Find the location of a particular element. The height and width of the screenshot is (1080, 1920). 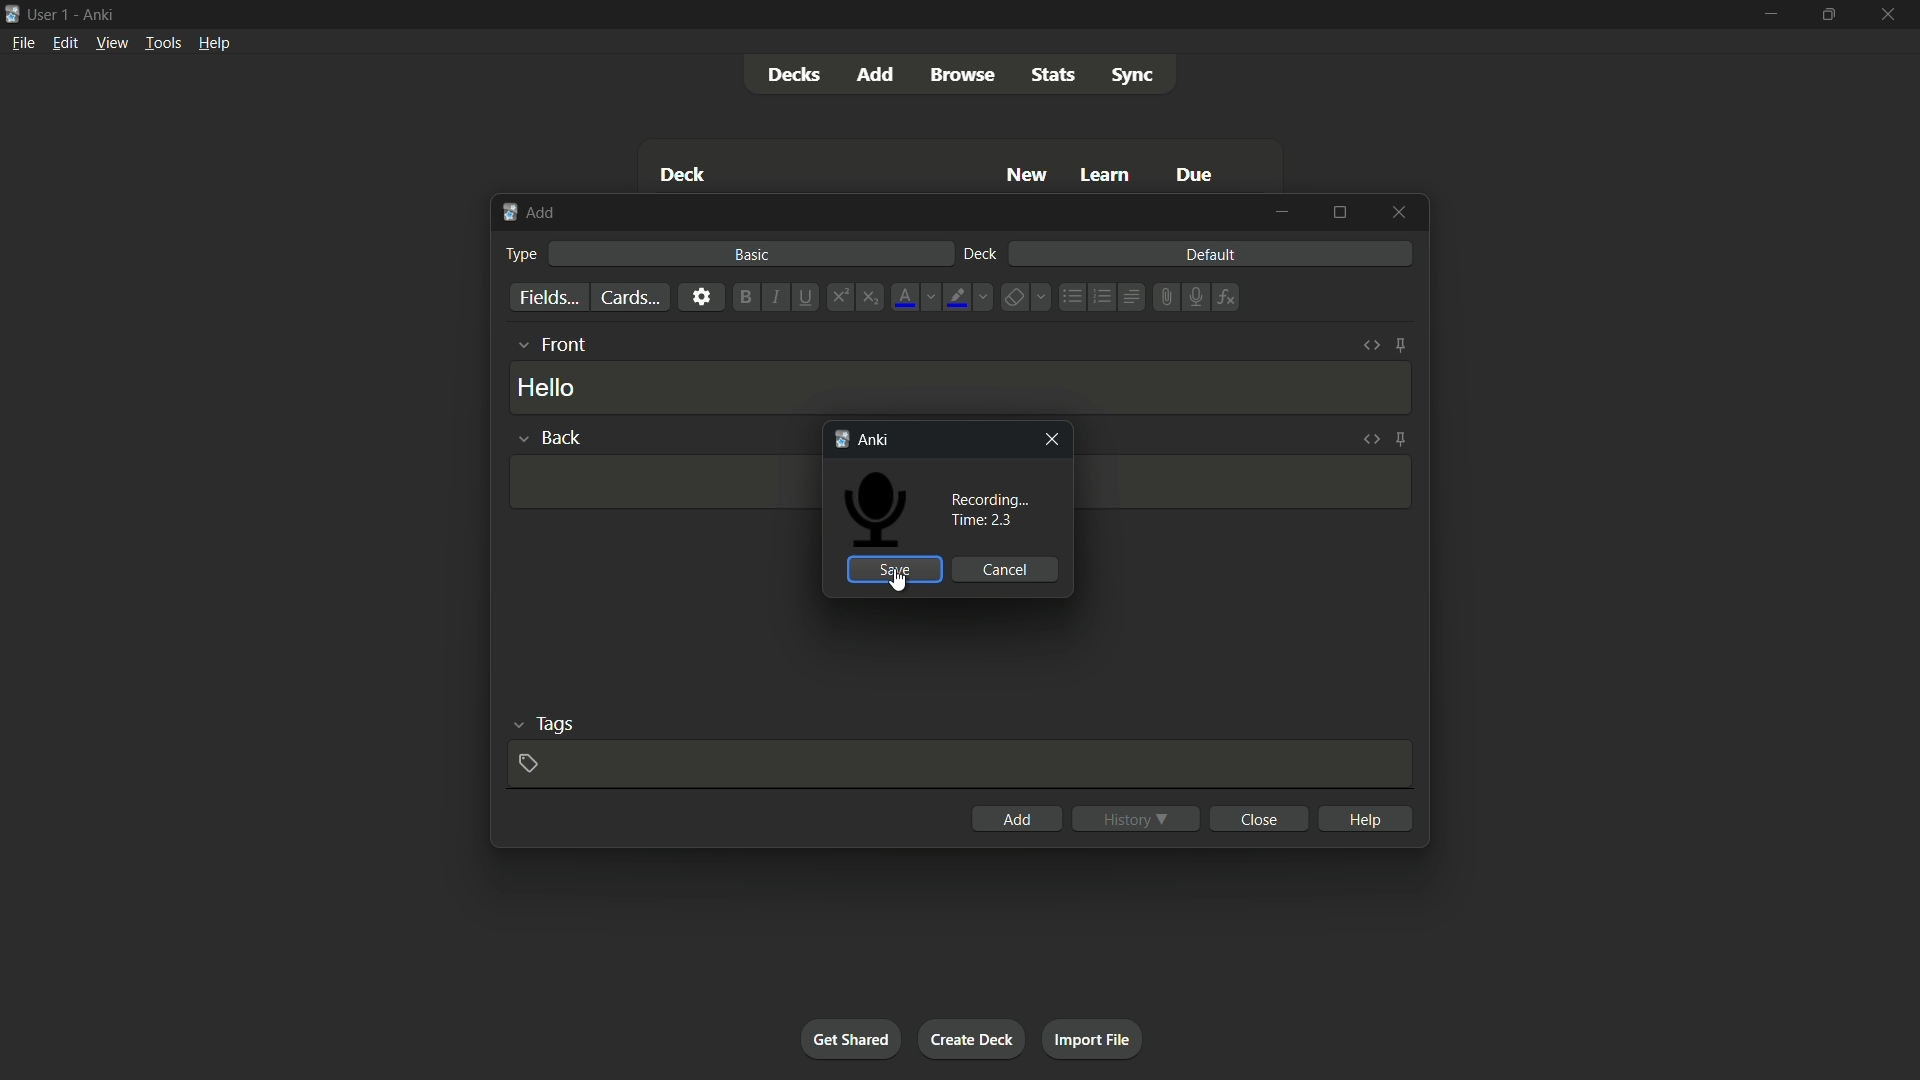

history is located at coordinates (1138, 816).